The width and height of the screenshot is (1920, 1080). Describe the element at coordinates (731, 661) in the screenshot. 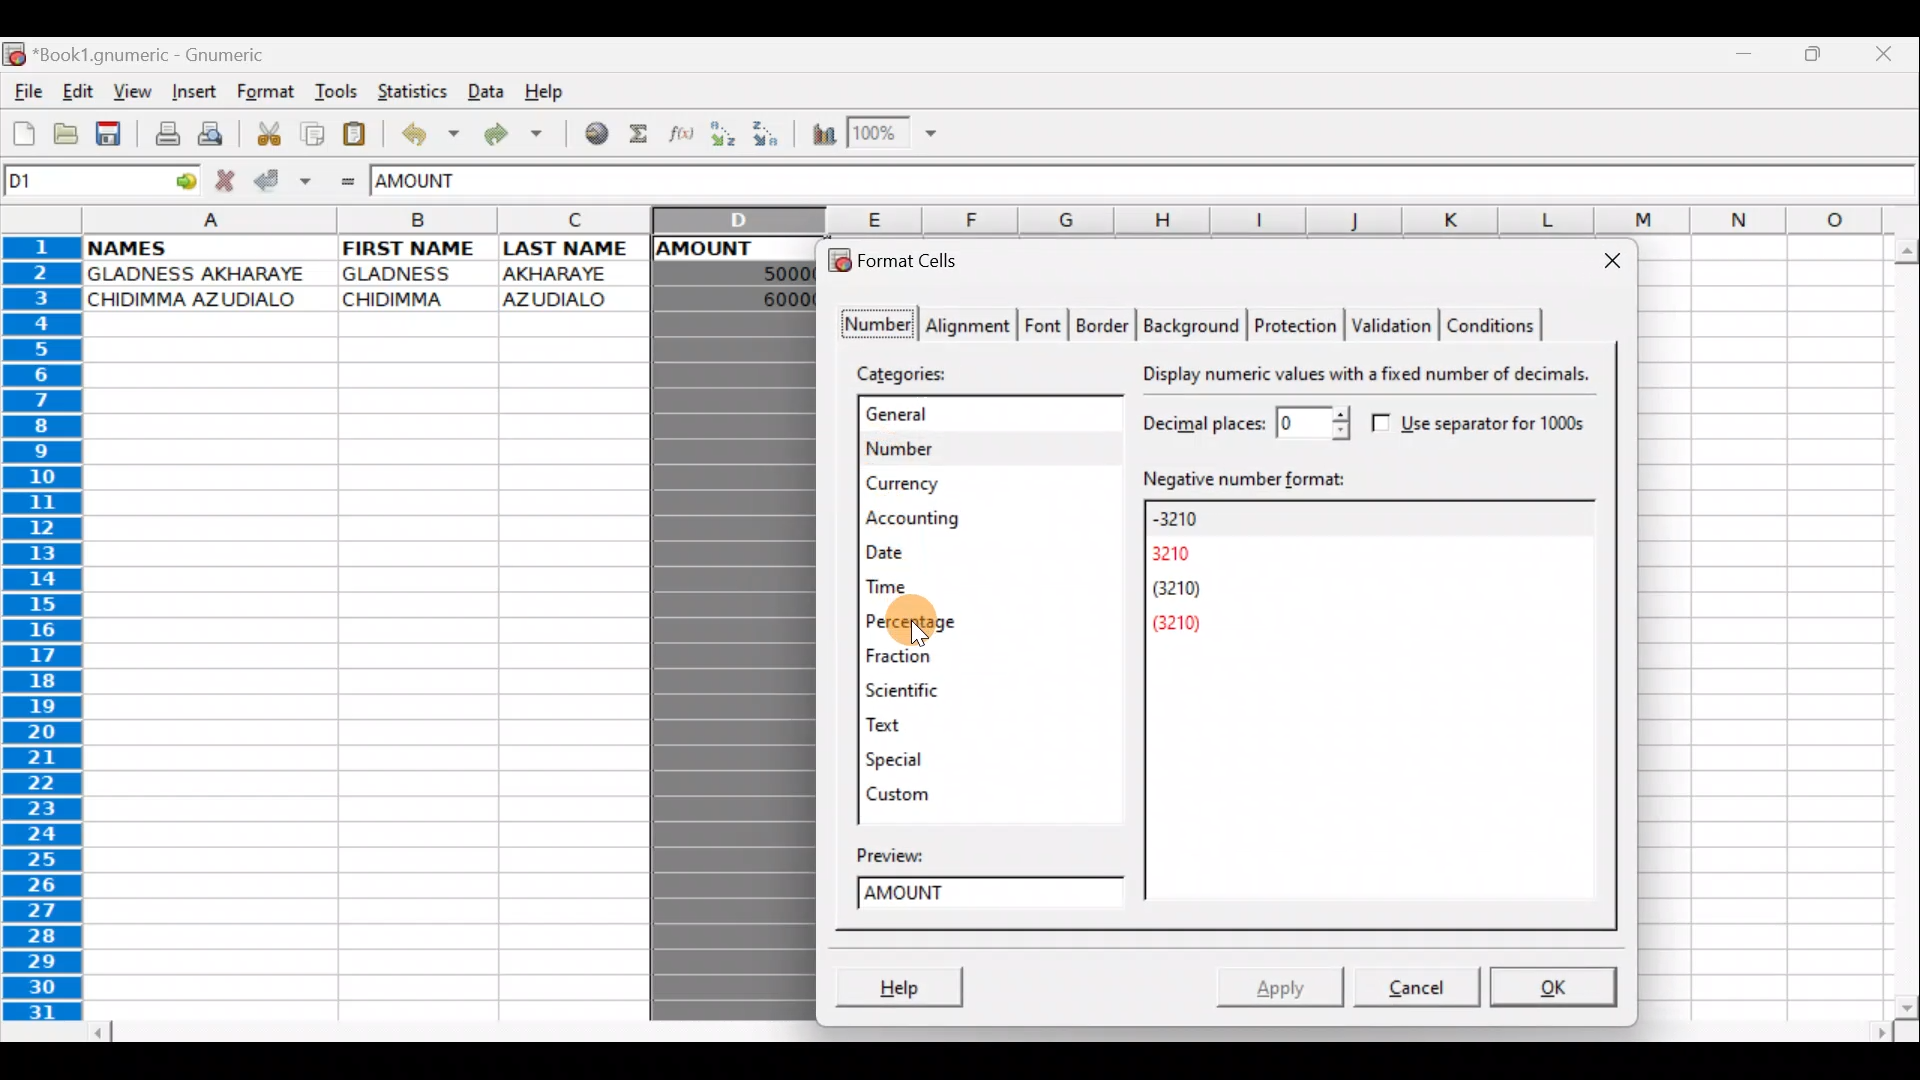

I see `Column D selected` at that location.